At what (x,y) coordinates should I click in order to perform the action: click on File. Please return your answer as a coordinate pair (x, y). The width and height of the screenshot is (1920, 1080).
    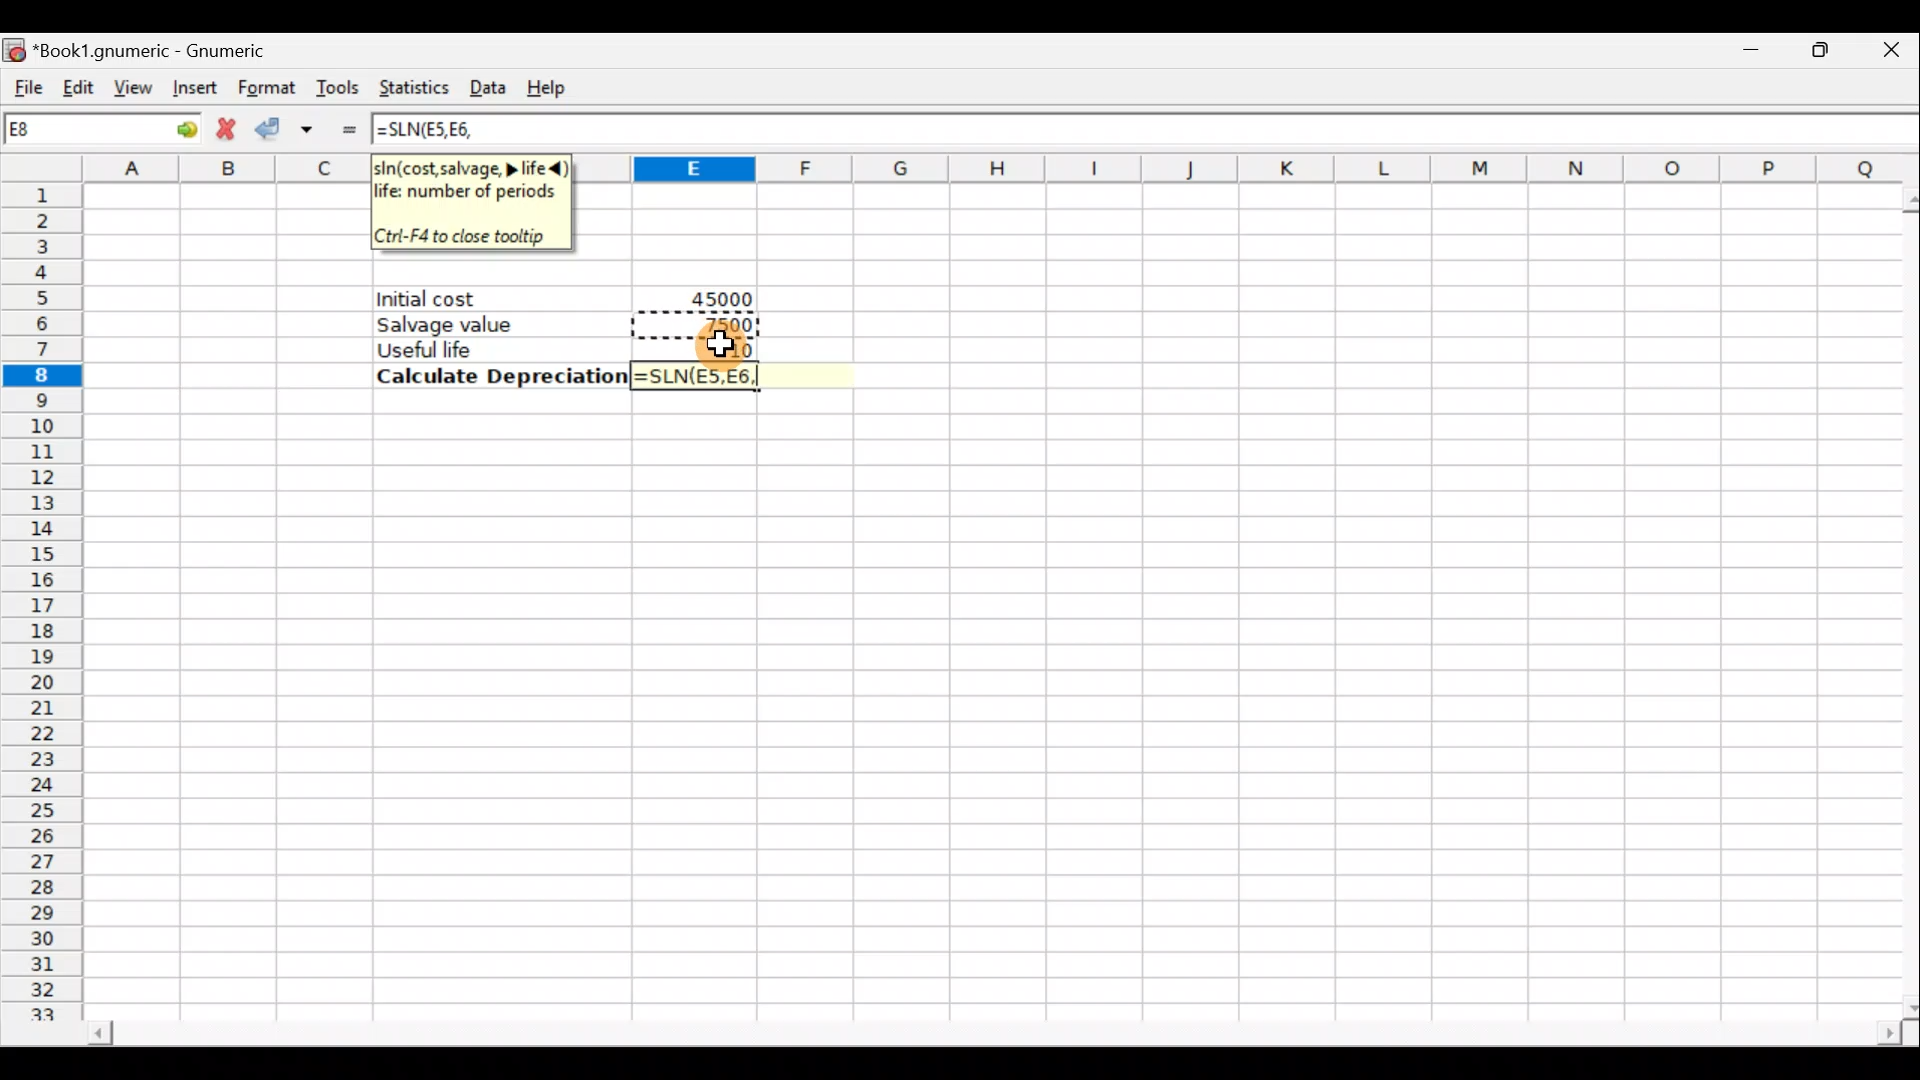
    Looking at the image, I should click on (25, 80).